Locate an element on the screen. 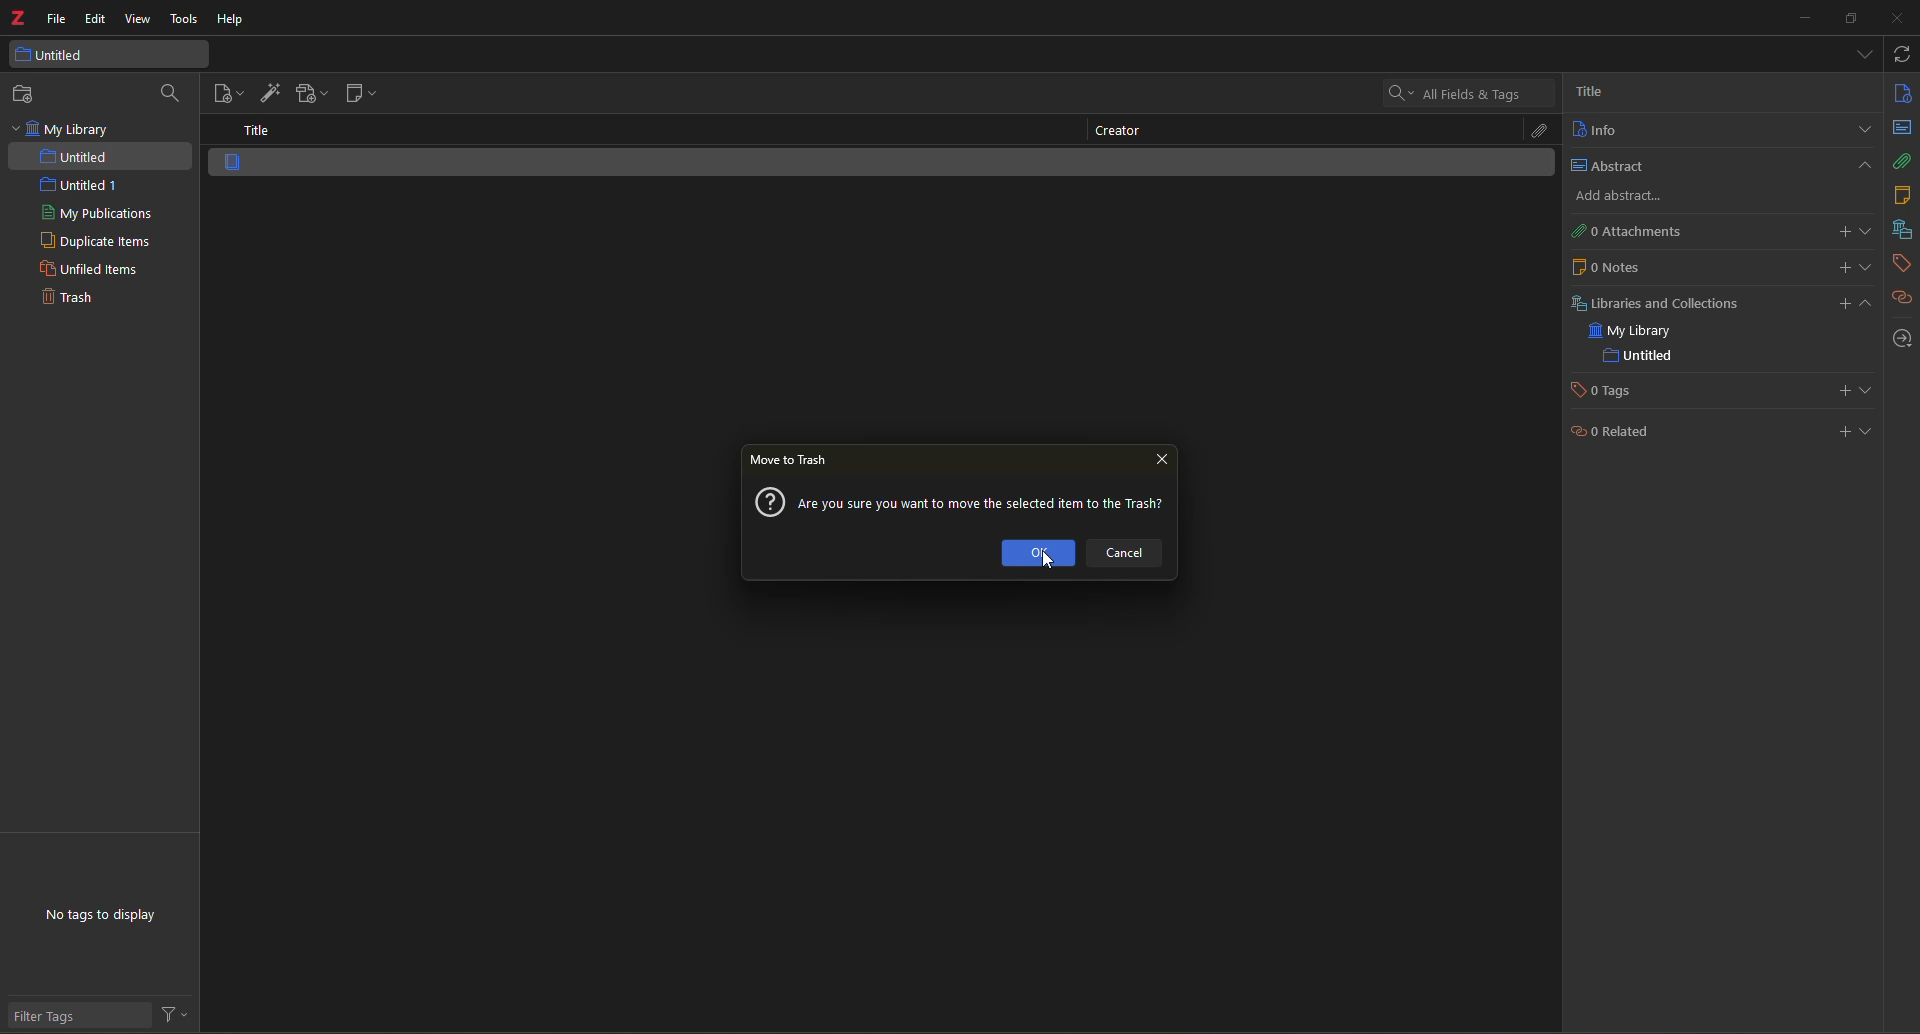 Image resolution: width=1920 pixels, height=1034 pixels. creator is located at coordinates (1115, 133).